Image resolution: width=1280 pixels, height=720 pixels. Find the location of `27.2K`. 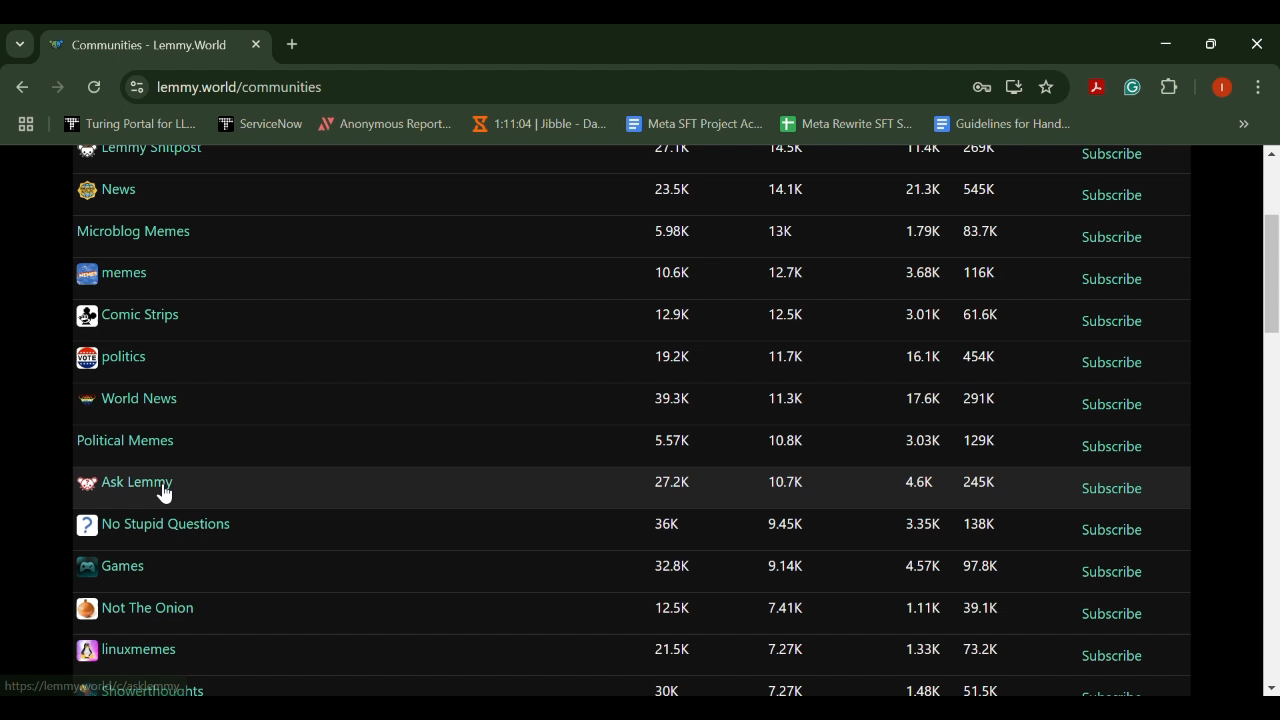

27.2K is located at coordinates (670, 484).